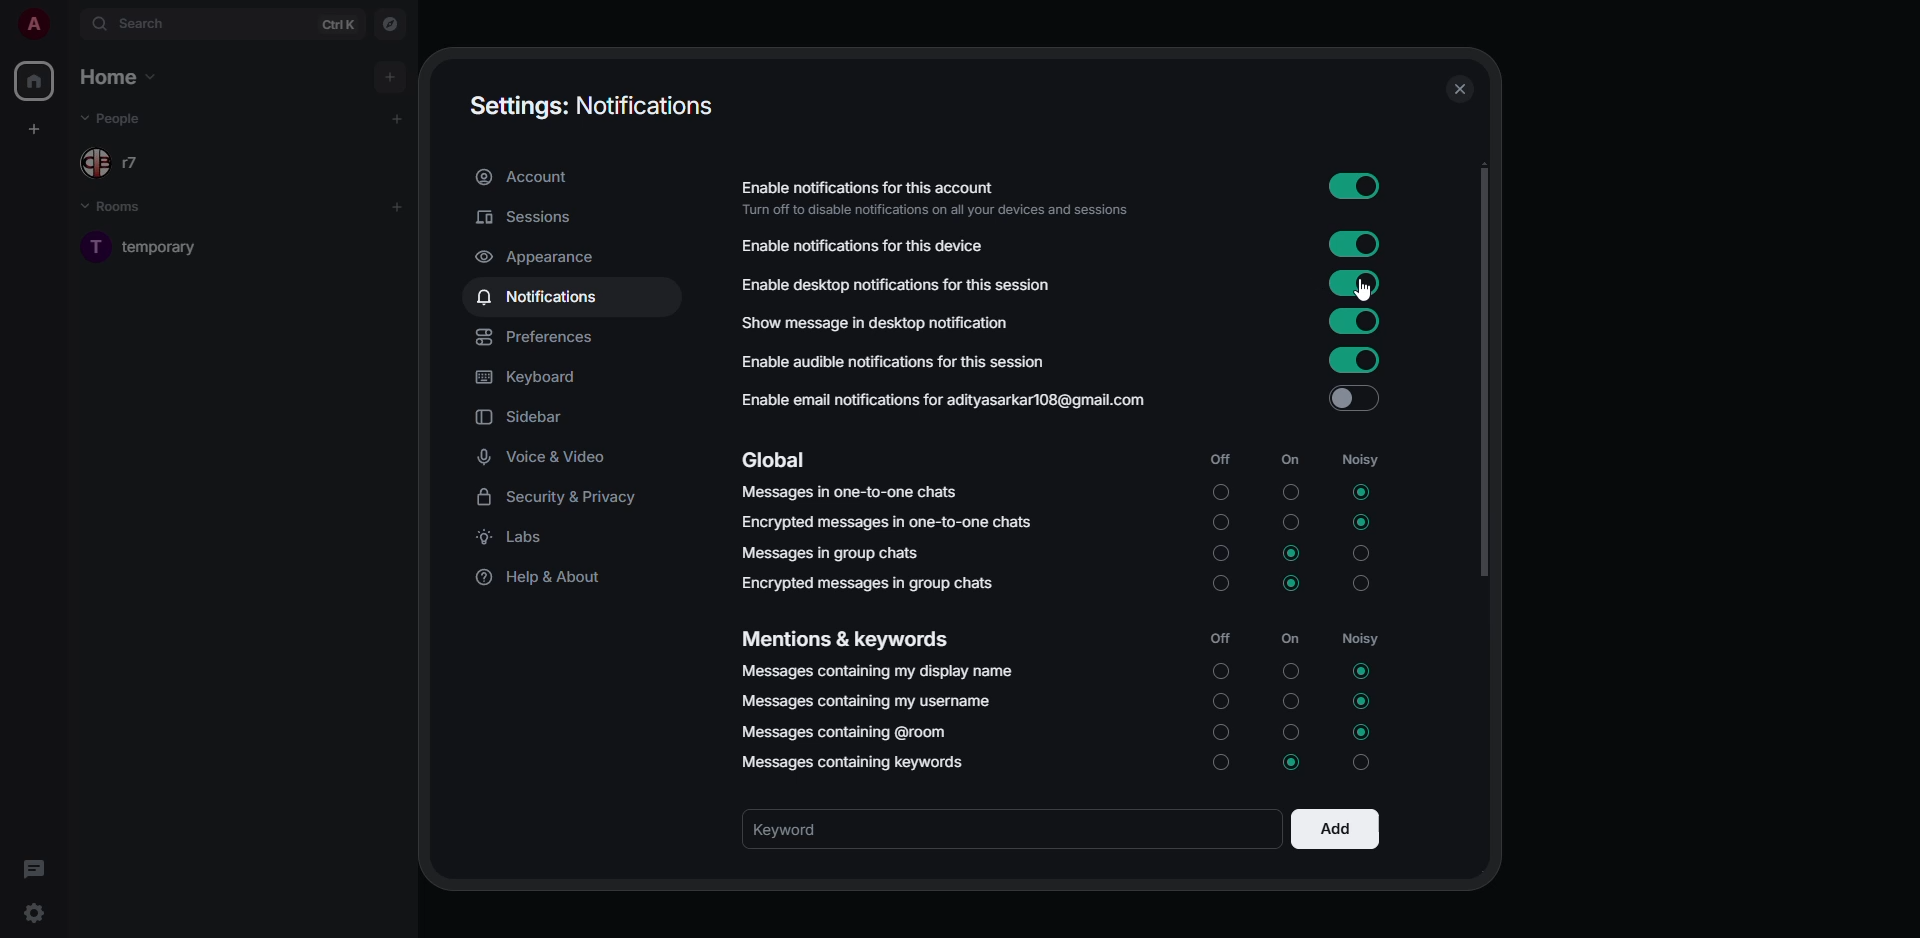 The width and height of the screenshot is (1920, 938). What do you see at coordinates (890, 522) in the screenshot?
I see `encrypted messages in one on one chats` at bounding box center [890, 522].